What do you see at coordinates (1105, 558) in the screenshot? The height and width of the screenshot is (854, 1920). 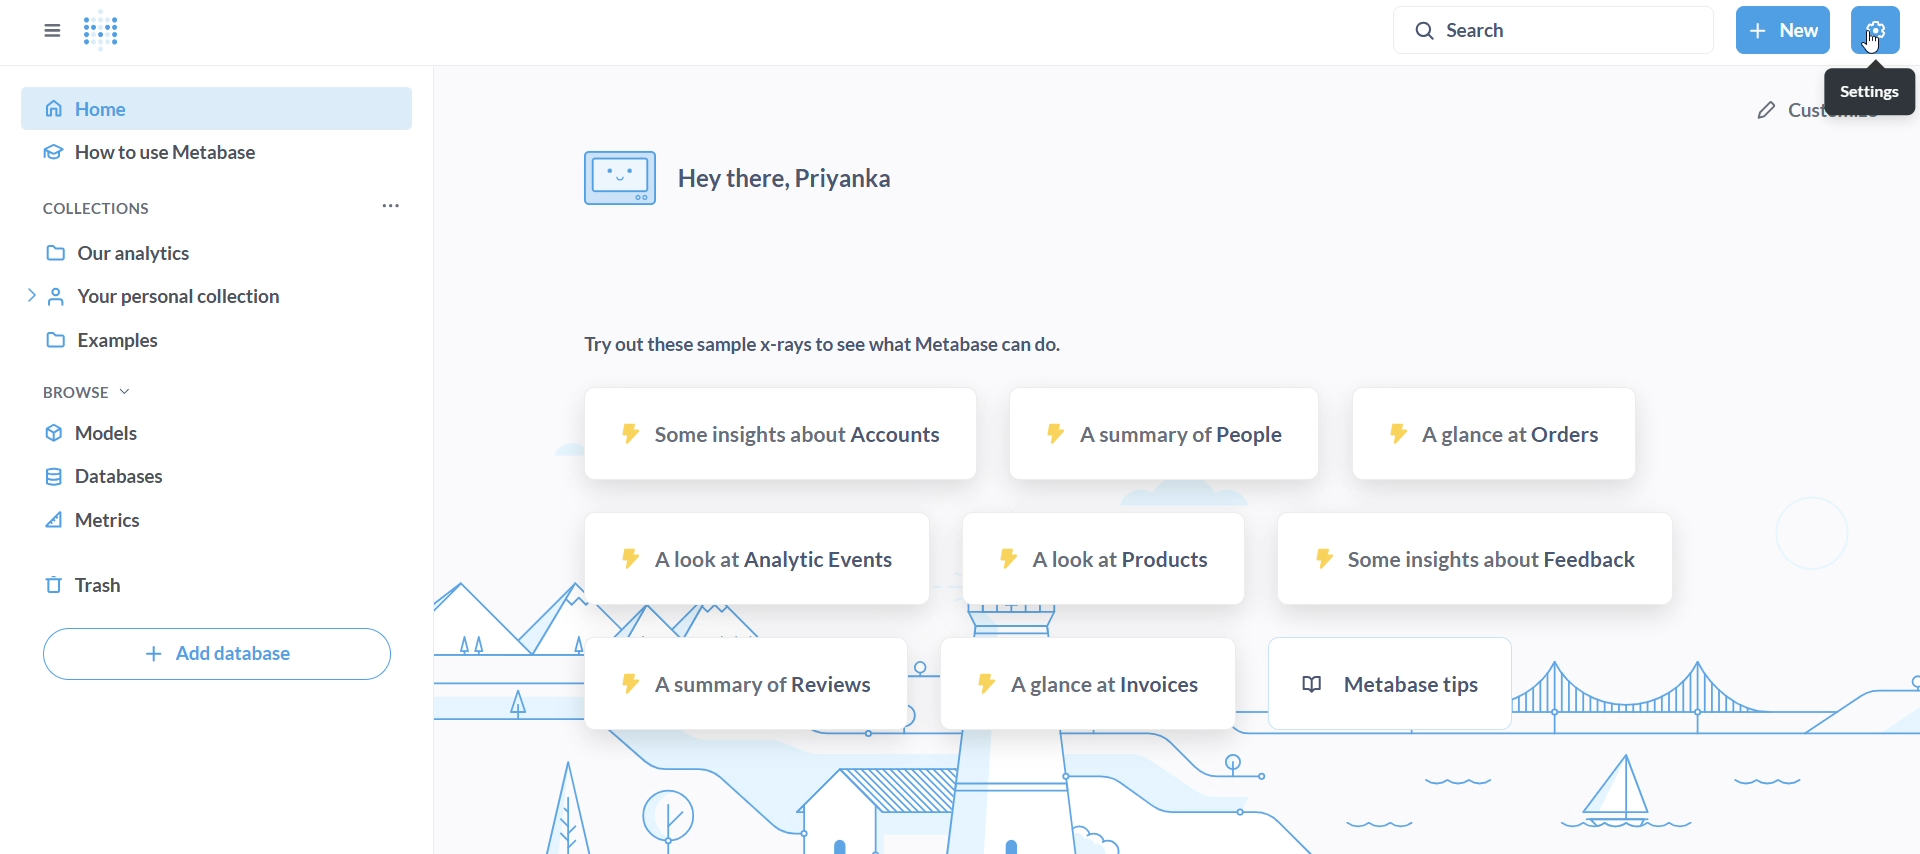 I see `a look at products` at bounding box center [1105, 558].